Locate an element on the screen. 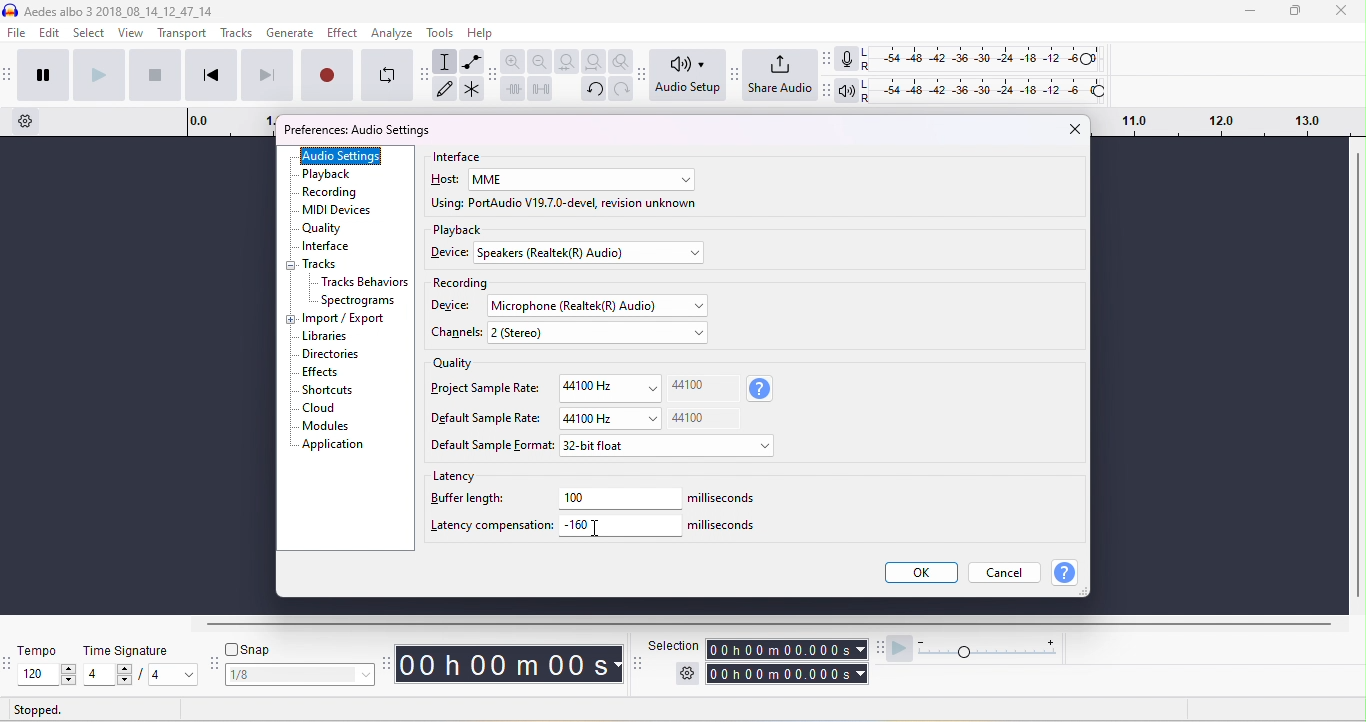 Image resolution: width=1366 pixels, height=722 pixels. recording meter is located at coordinates (847, 60).